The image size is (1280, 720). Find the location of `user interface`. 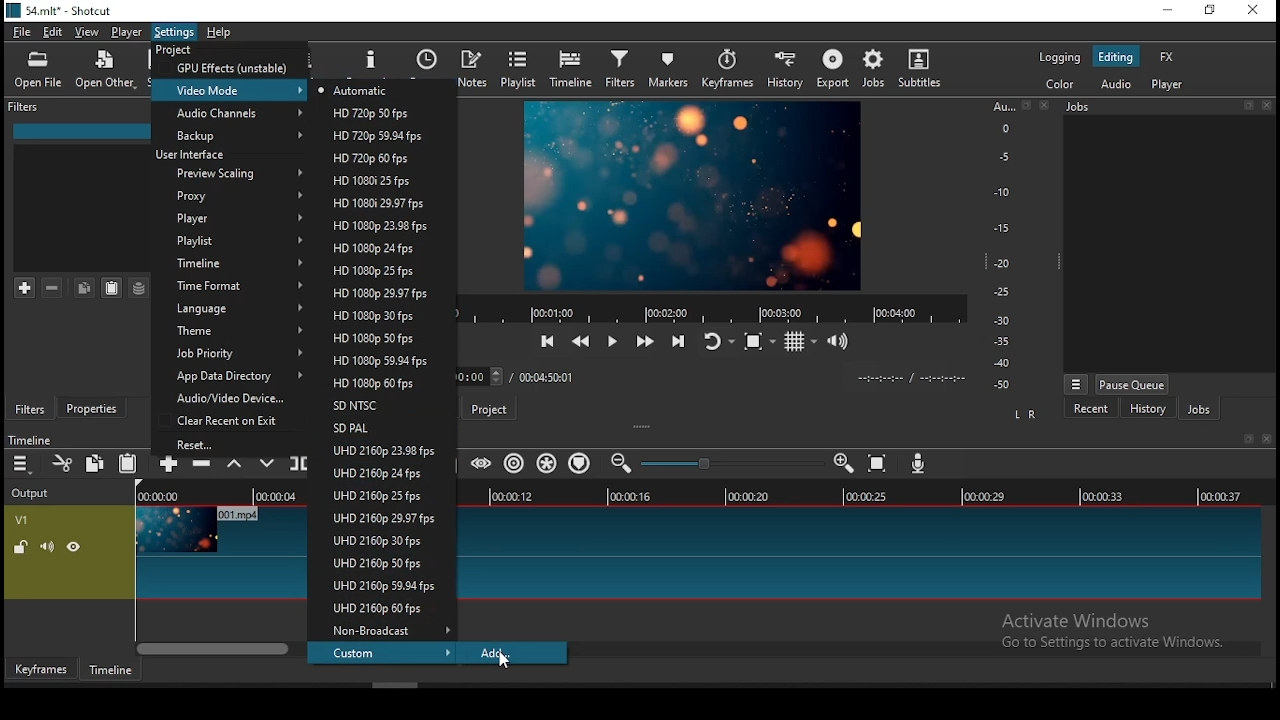

user interface is located at coordinates (196, 154).